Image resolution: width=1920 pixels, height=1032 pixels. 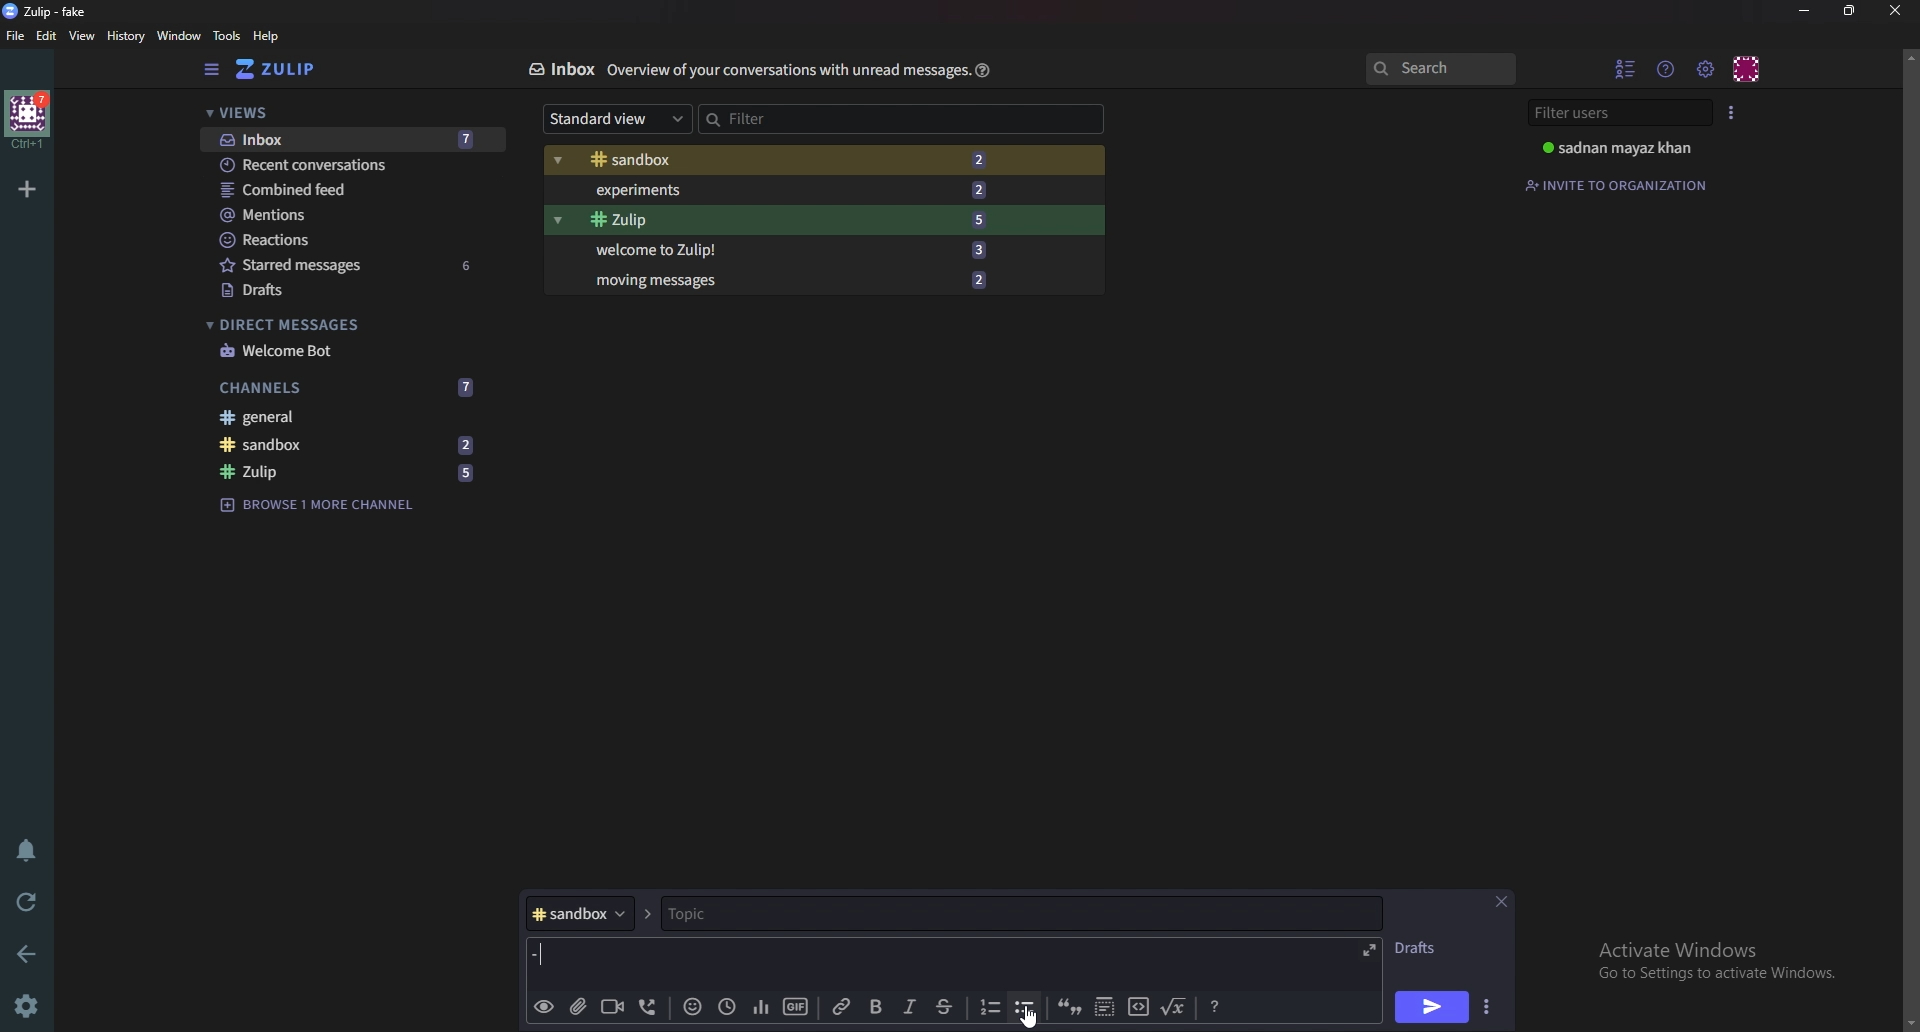 I want to click on Channels, so click(x=348, y=388).